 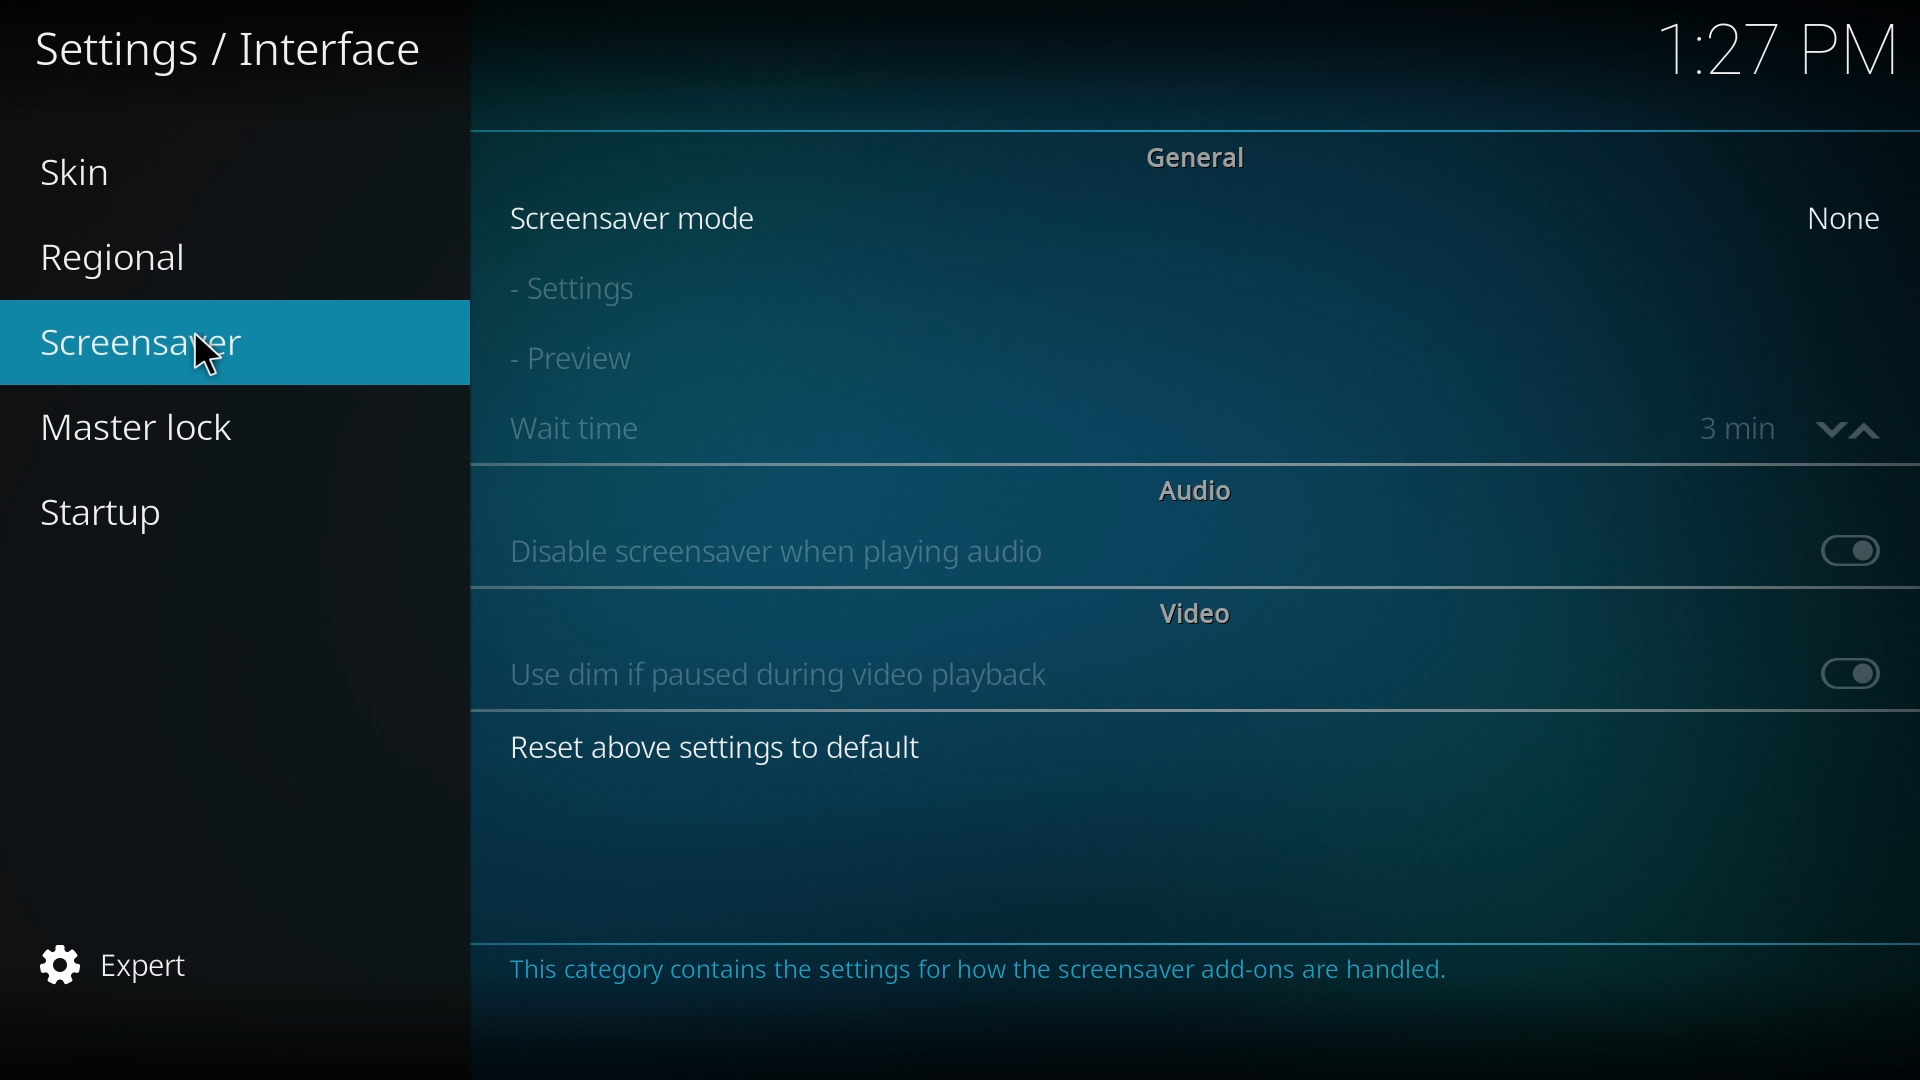 What do you see at coordinates (1826, 434) in the screenshot?
I see `decrease time` at bounding box center [1826, 434].